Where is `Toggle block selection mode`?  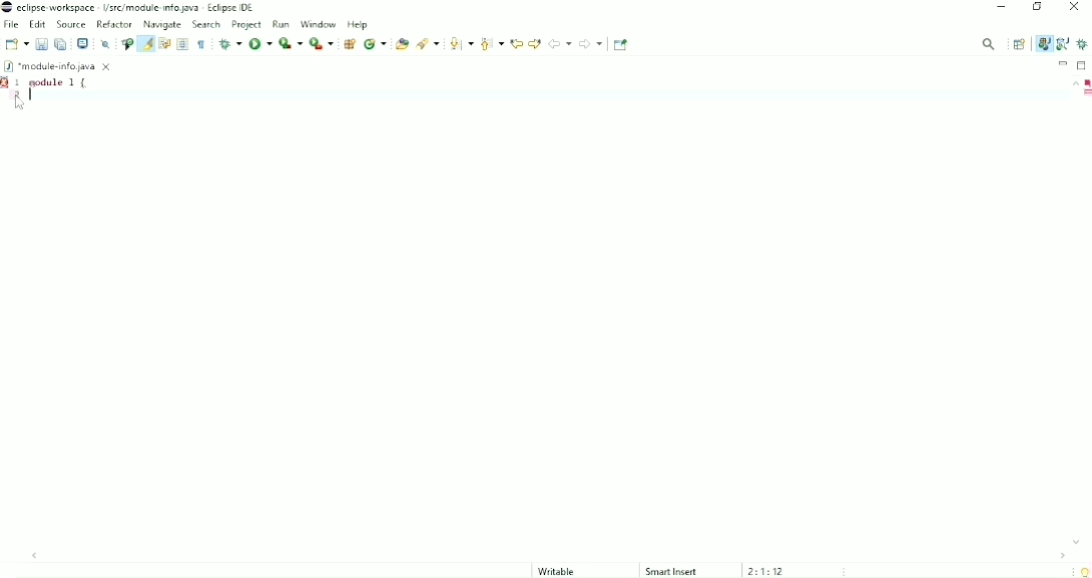 Toggle block selection mode is located at coordinates (183, 44).